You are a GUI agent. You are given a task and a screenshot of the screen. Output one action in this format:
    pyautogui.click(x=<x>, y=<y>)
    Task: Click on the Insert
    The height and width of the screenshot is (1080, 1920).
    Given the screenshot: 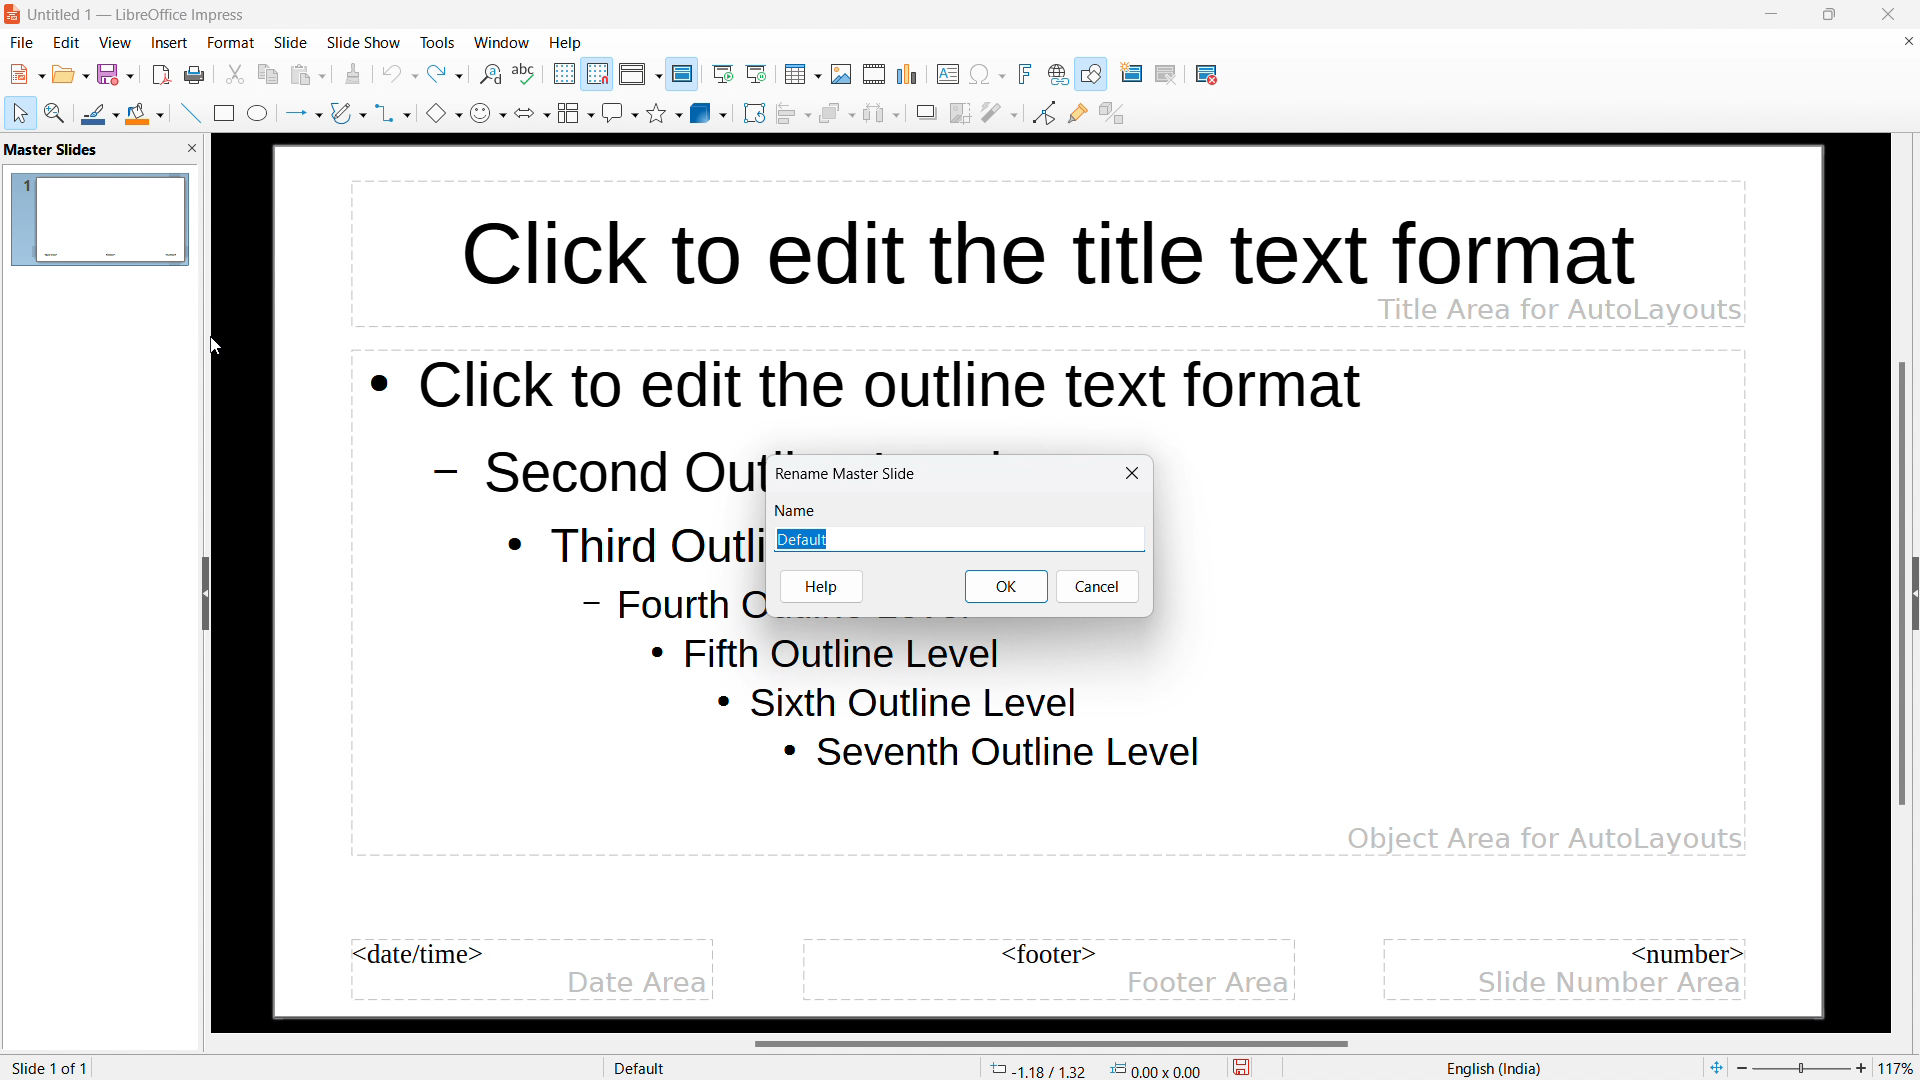 What is the action you would take?
    pyautogui.click(x=171, y=45)
    